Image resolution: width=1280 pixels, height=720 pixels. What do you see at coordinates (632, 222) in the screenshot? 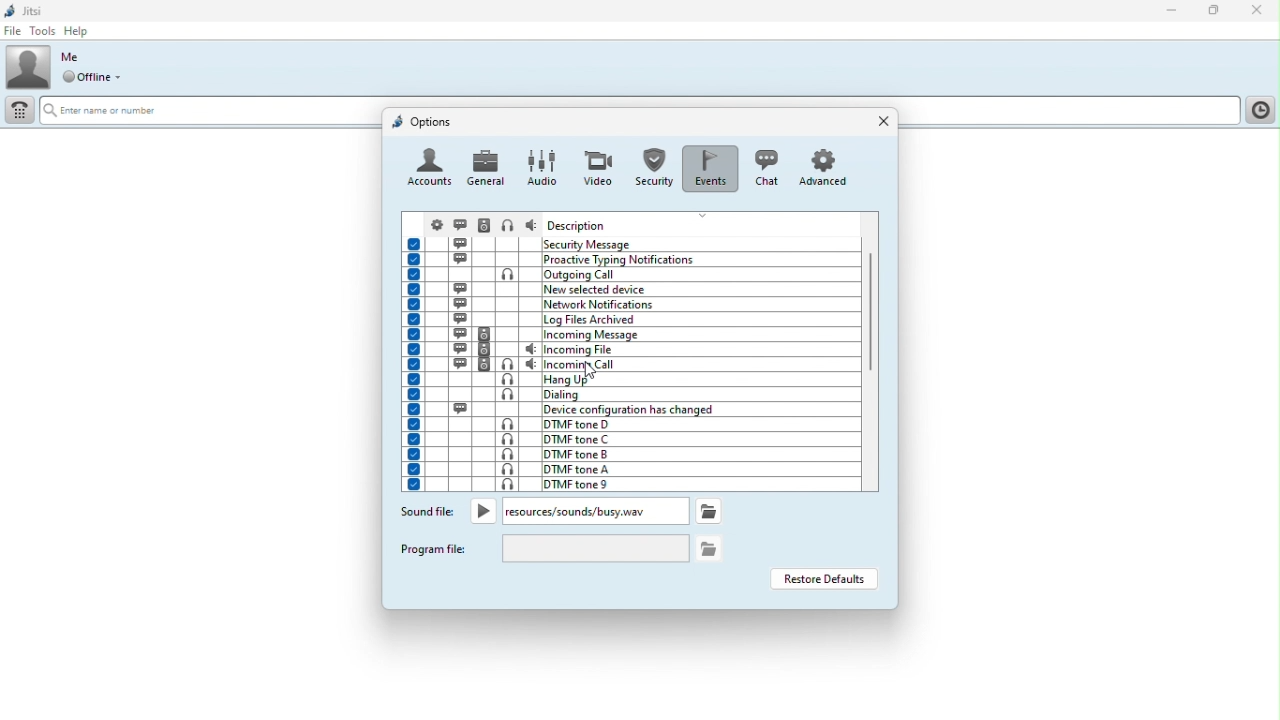
I see `Headers` at bounding box center [632, 222].